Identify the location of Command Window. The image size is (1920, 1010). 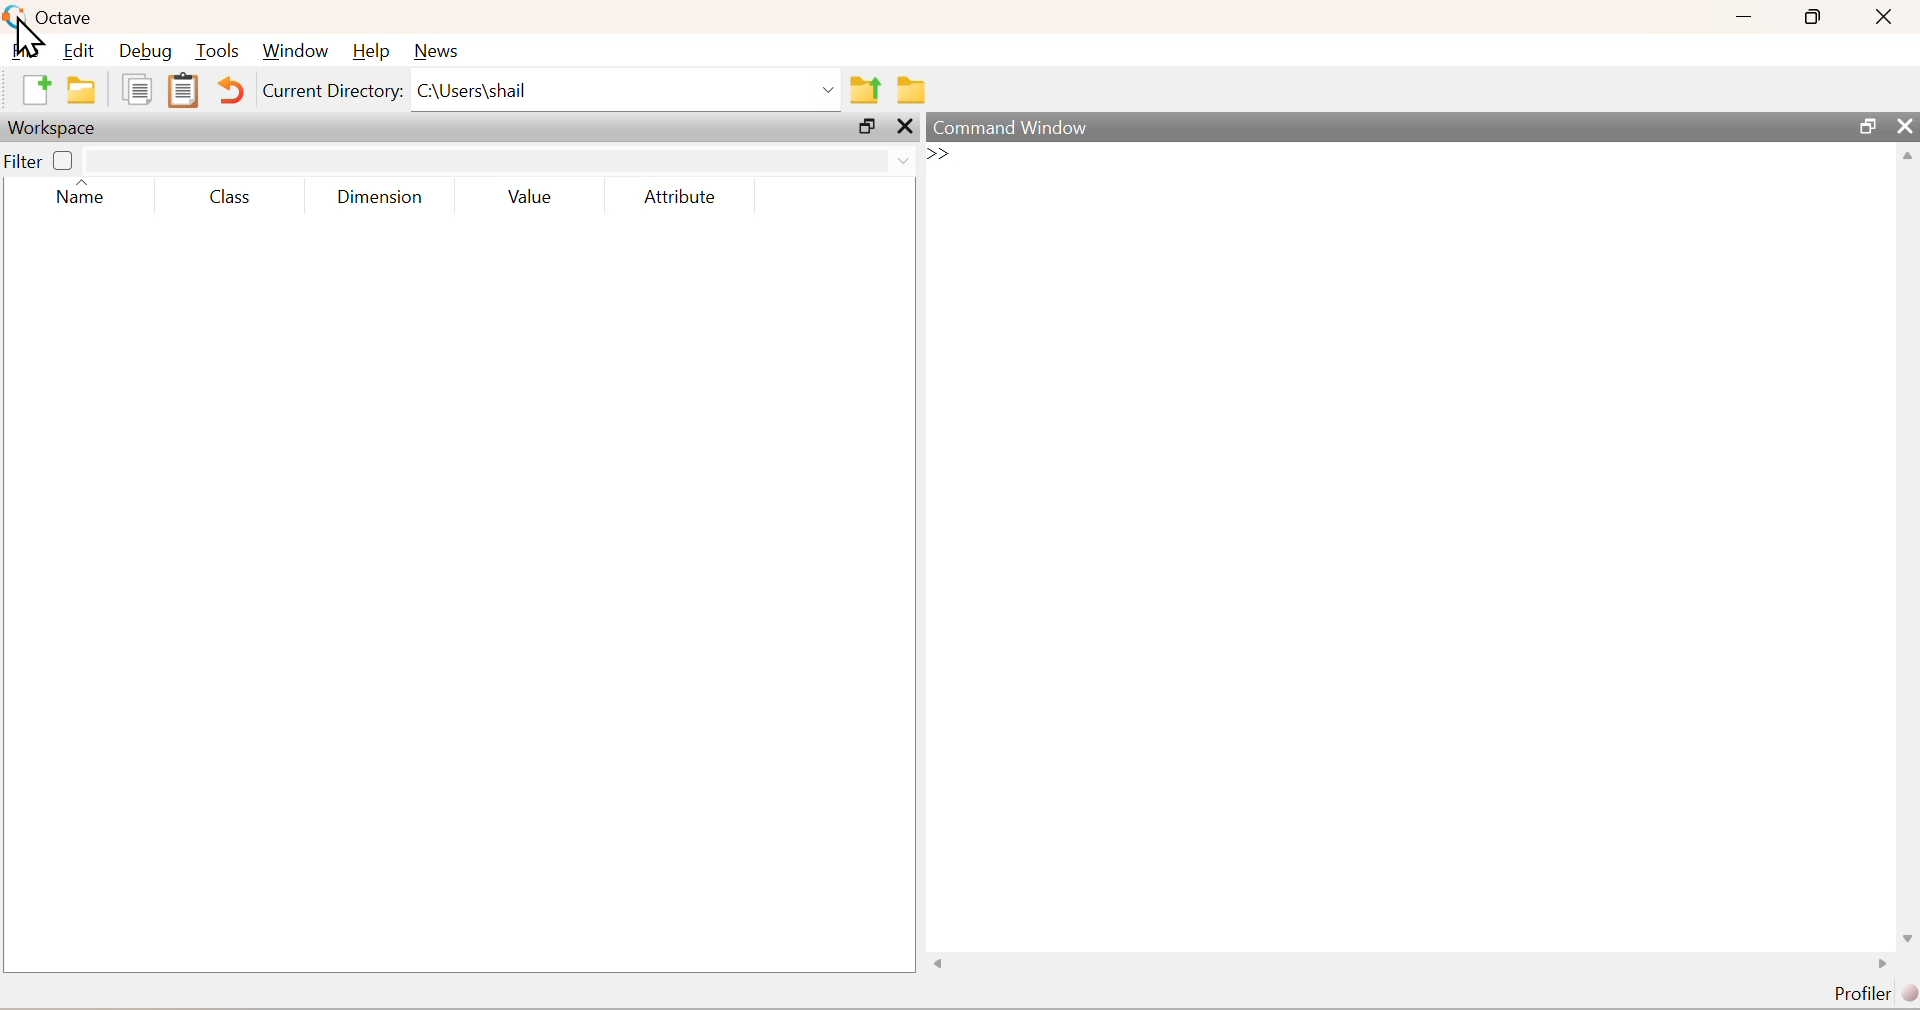
(1011, 127).